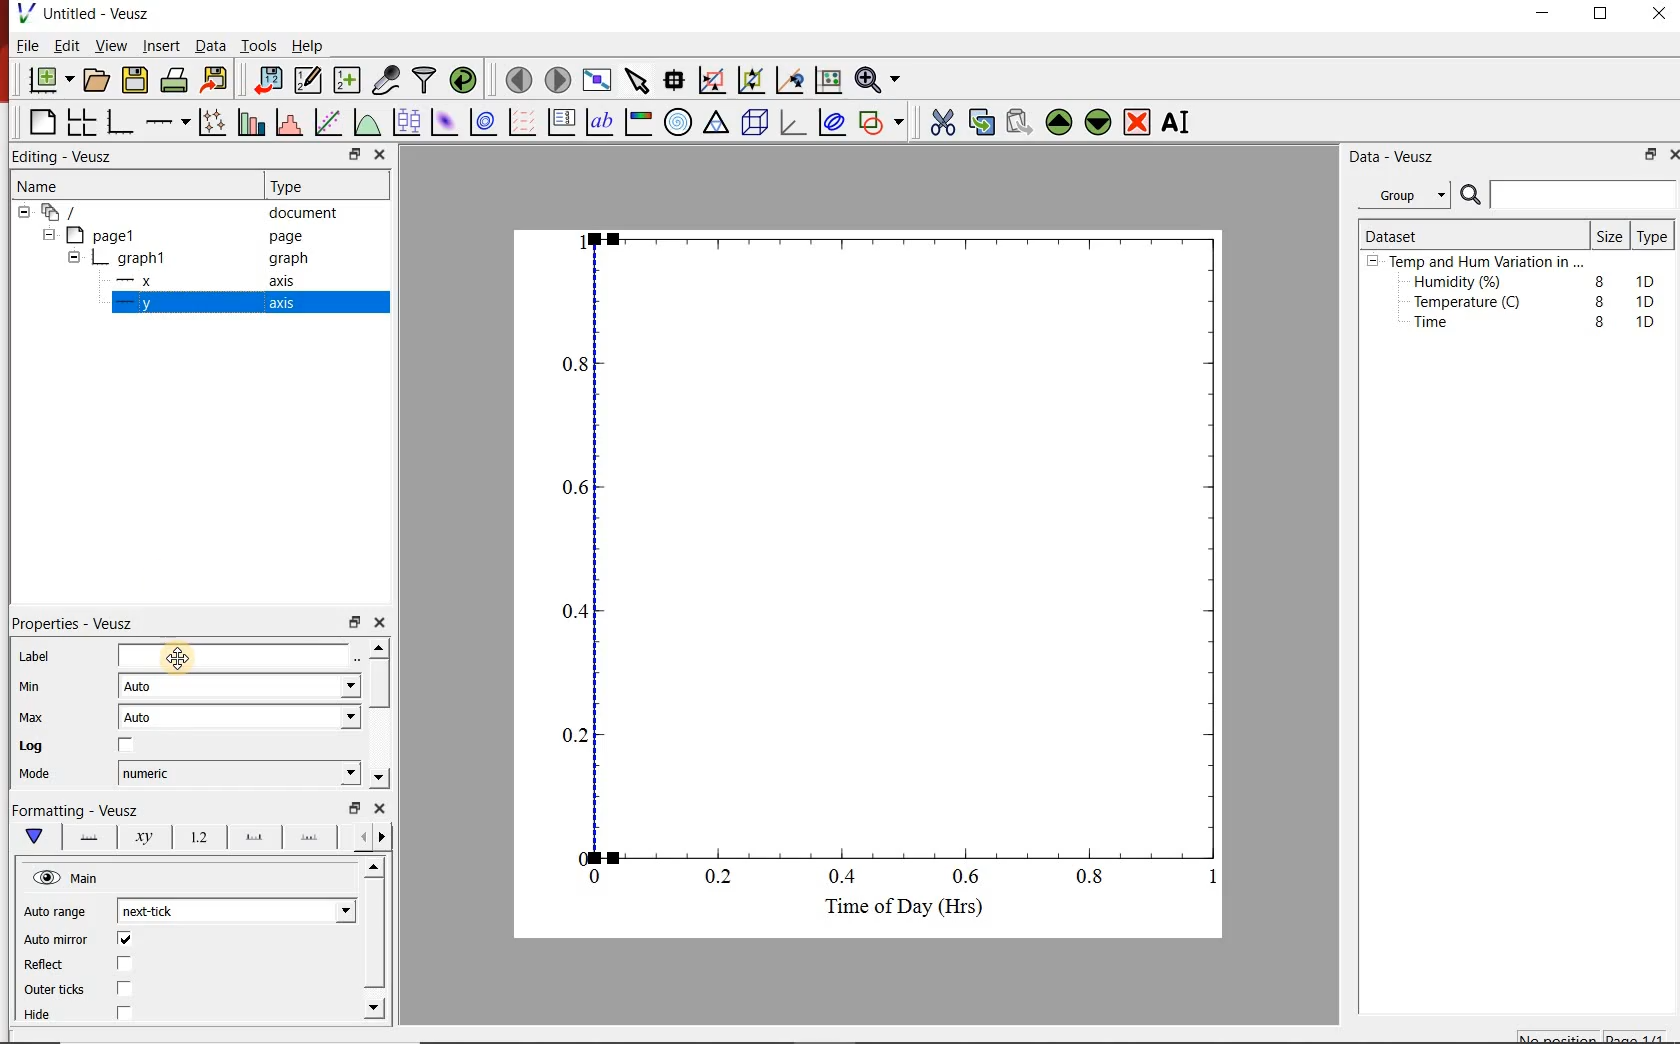 The height and width of the screenshot is (1044, 1680). What do you see at coordinates (756, 125) in the screenshot?
I see `3d scene` at bounding box center [756, 125].